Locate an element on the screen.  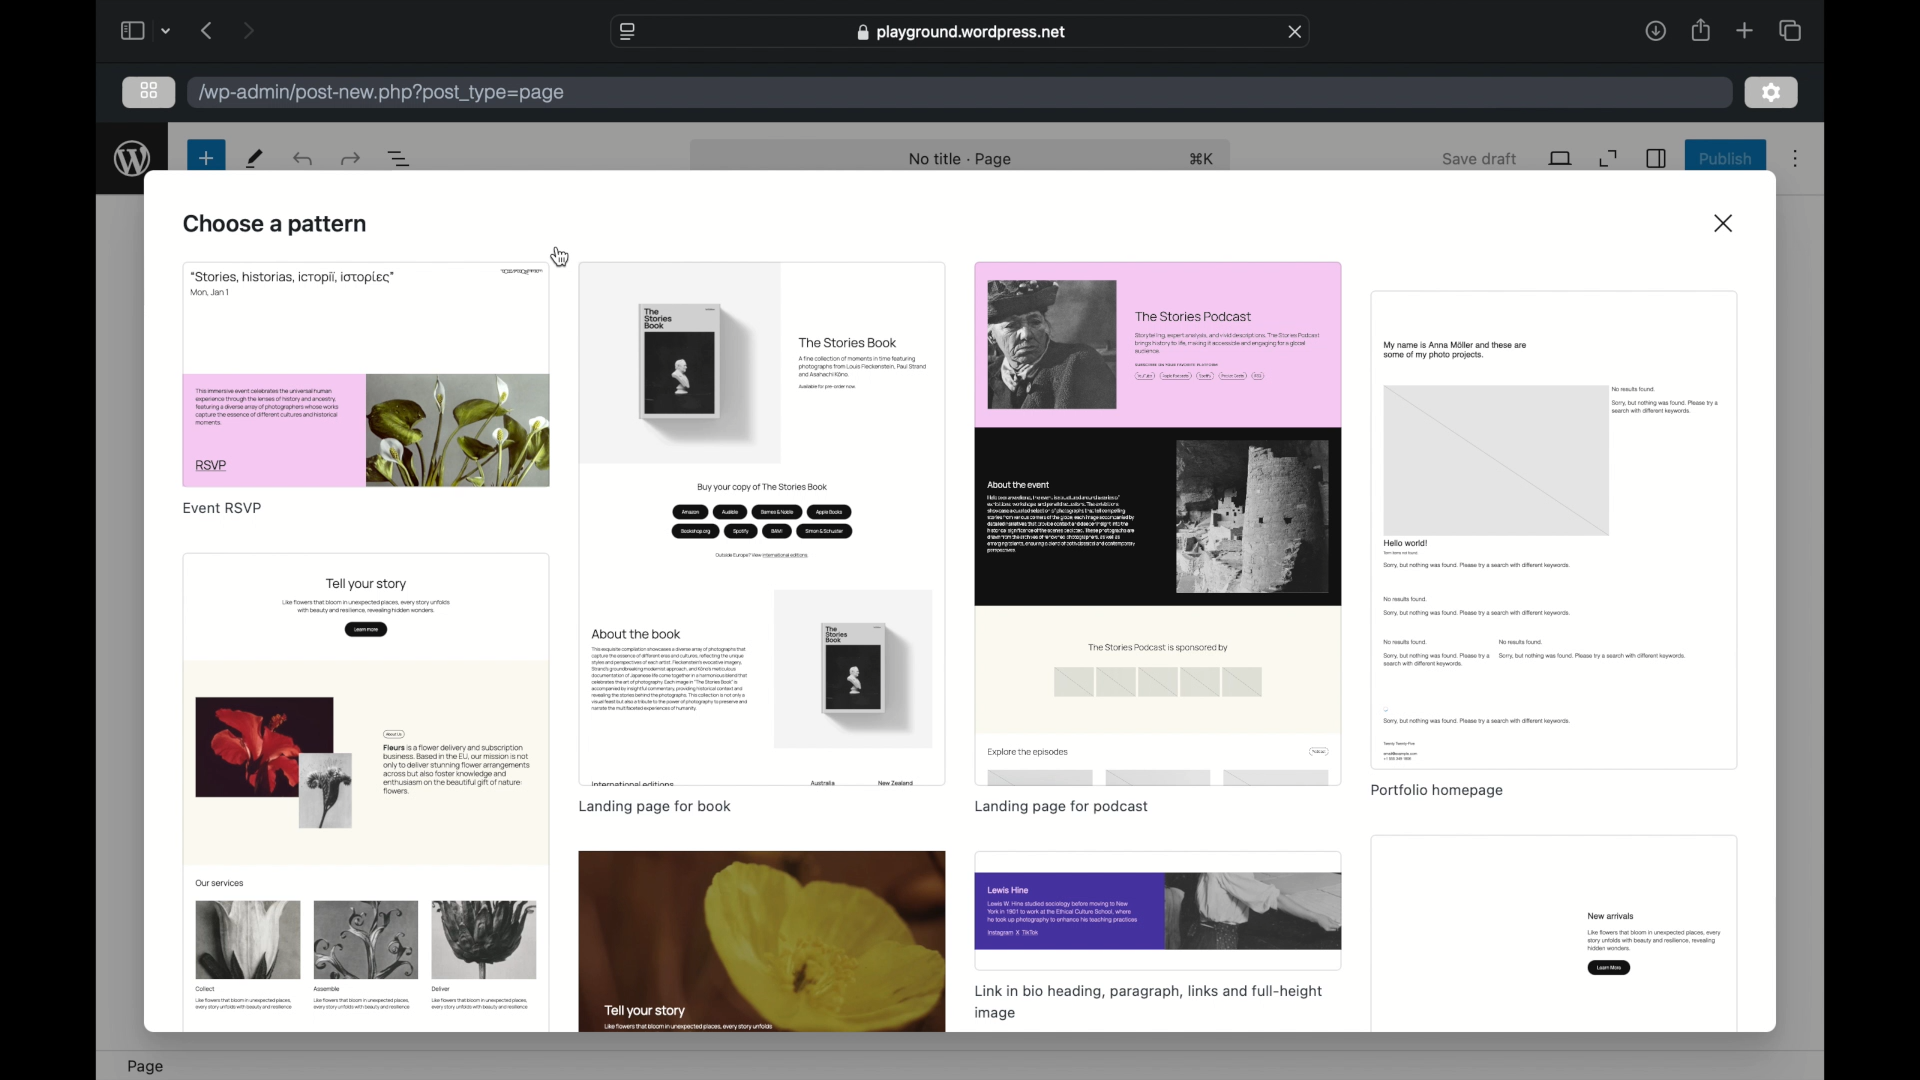
template name is located at coordinates (1148, 1002).